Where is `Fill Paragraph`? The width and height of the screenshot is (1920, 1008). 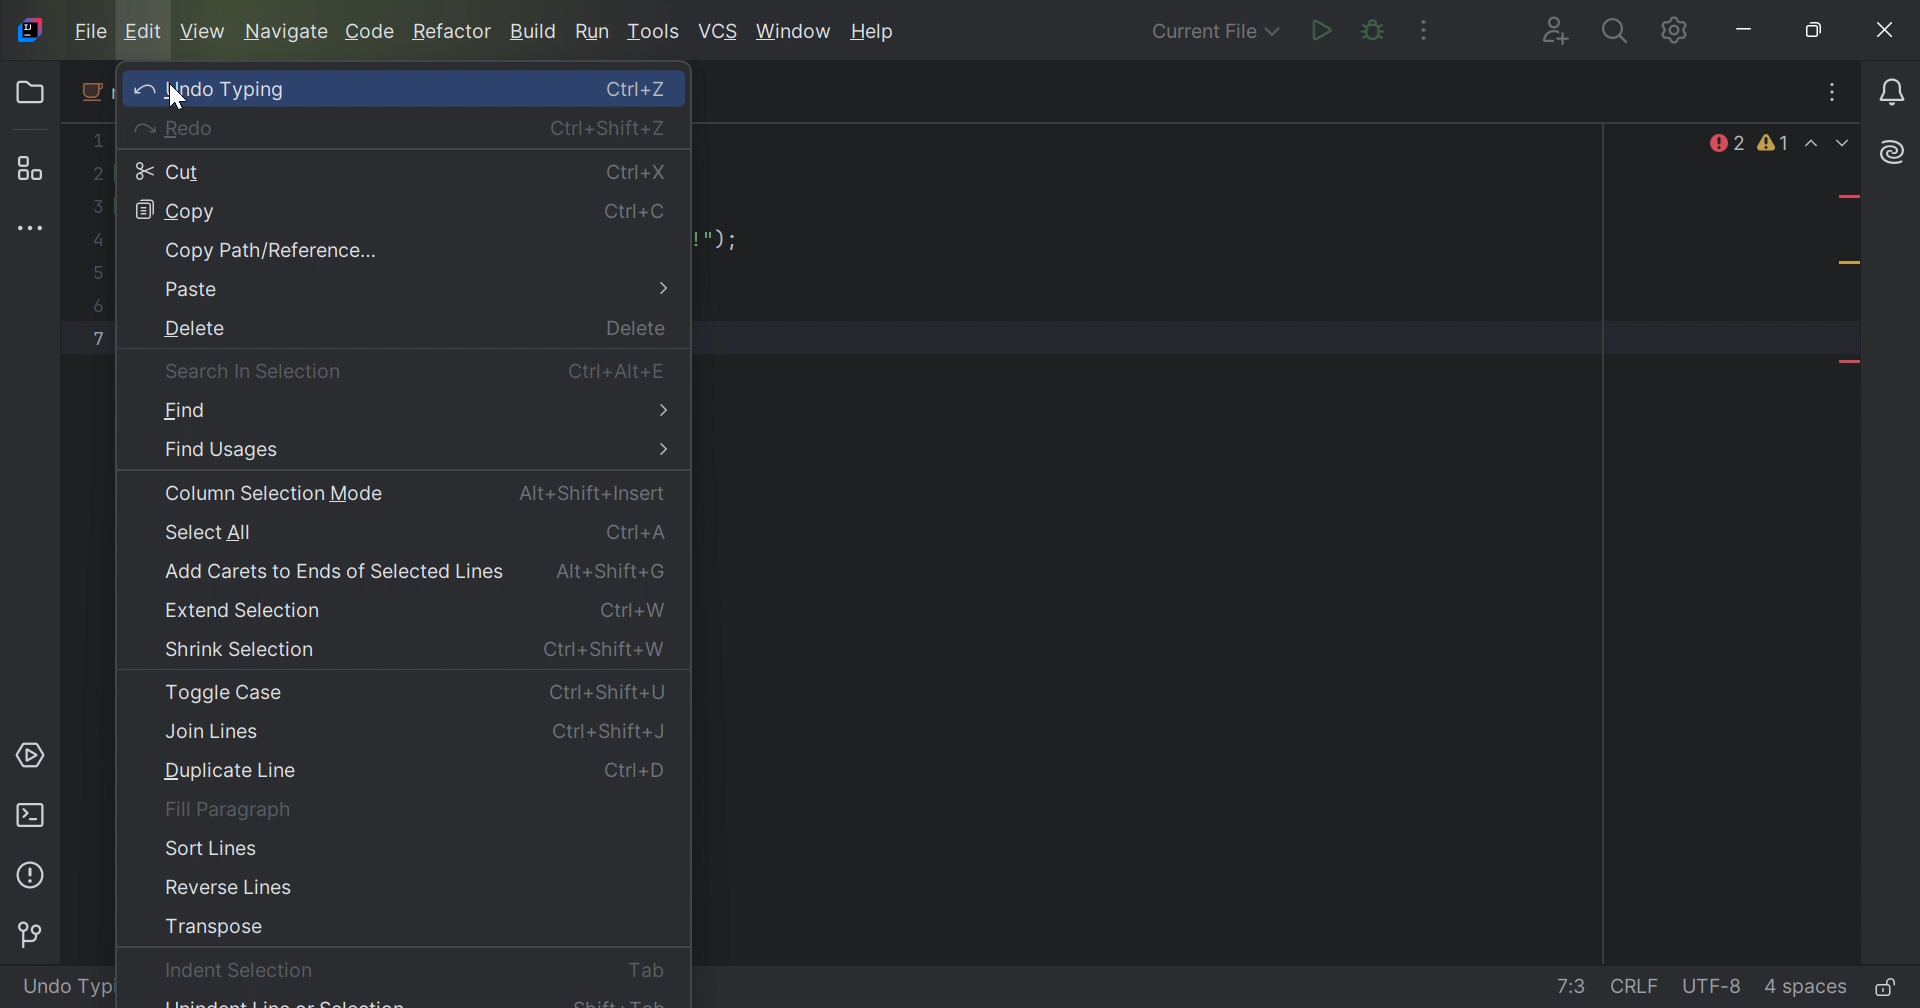 Fill Paragraph is located at coordinates (231, 808).